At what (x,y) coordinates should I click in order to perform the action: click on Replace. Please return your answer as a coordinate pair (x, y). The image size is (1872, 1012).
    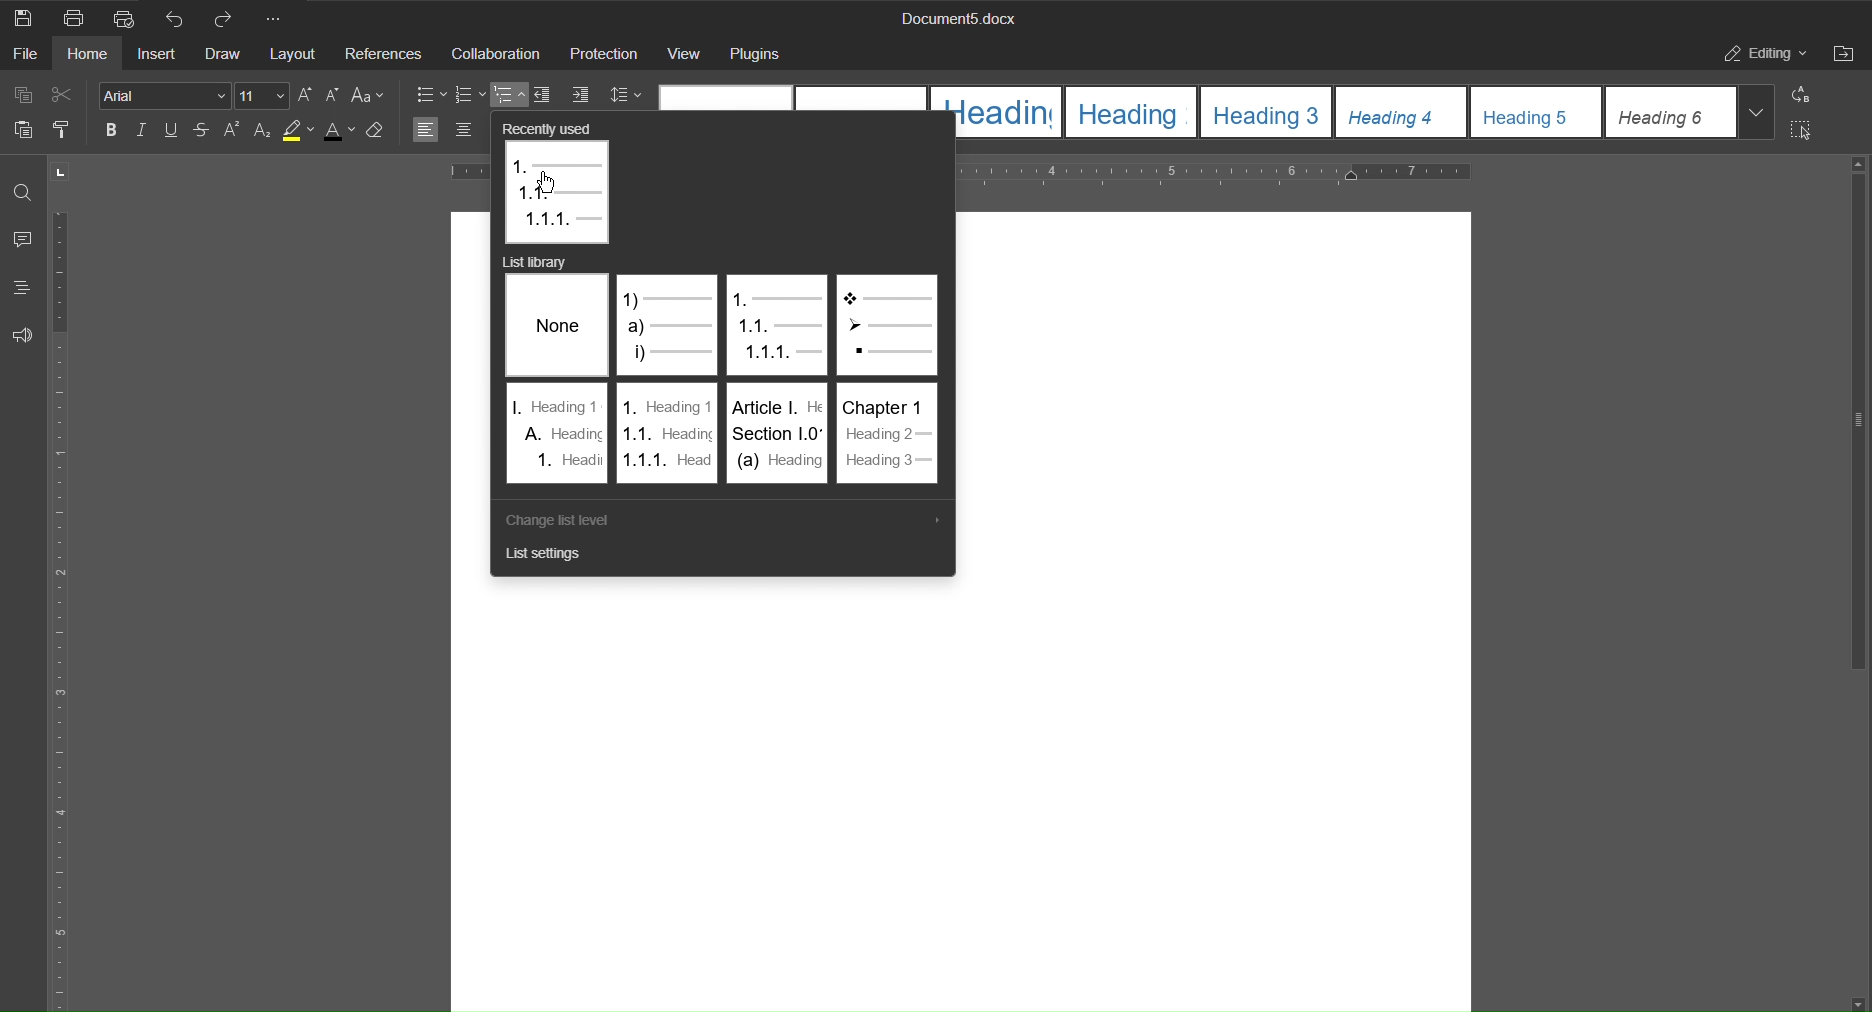
    Looking at the image, I should click on (1800, 96).